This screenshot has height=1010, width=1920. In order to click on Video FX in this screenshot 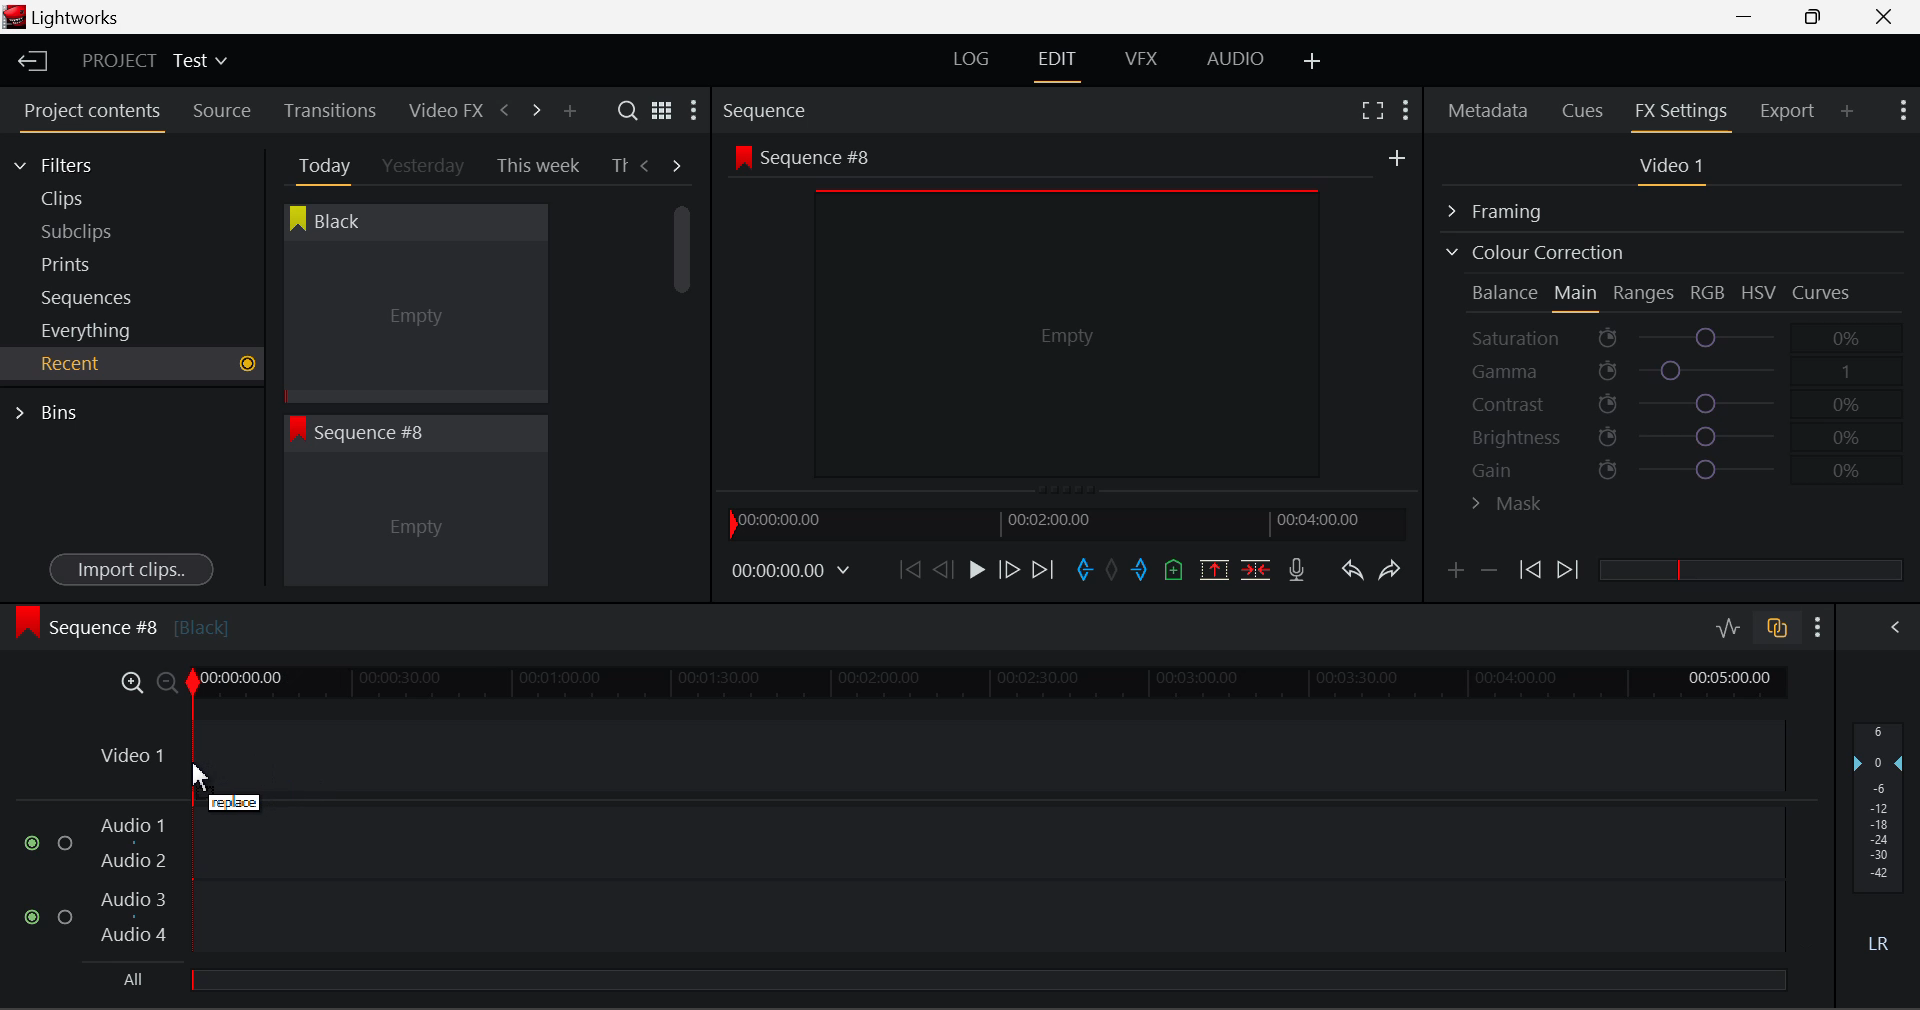, I will do `click(440, 110)`.